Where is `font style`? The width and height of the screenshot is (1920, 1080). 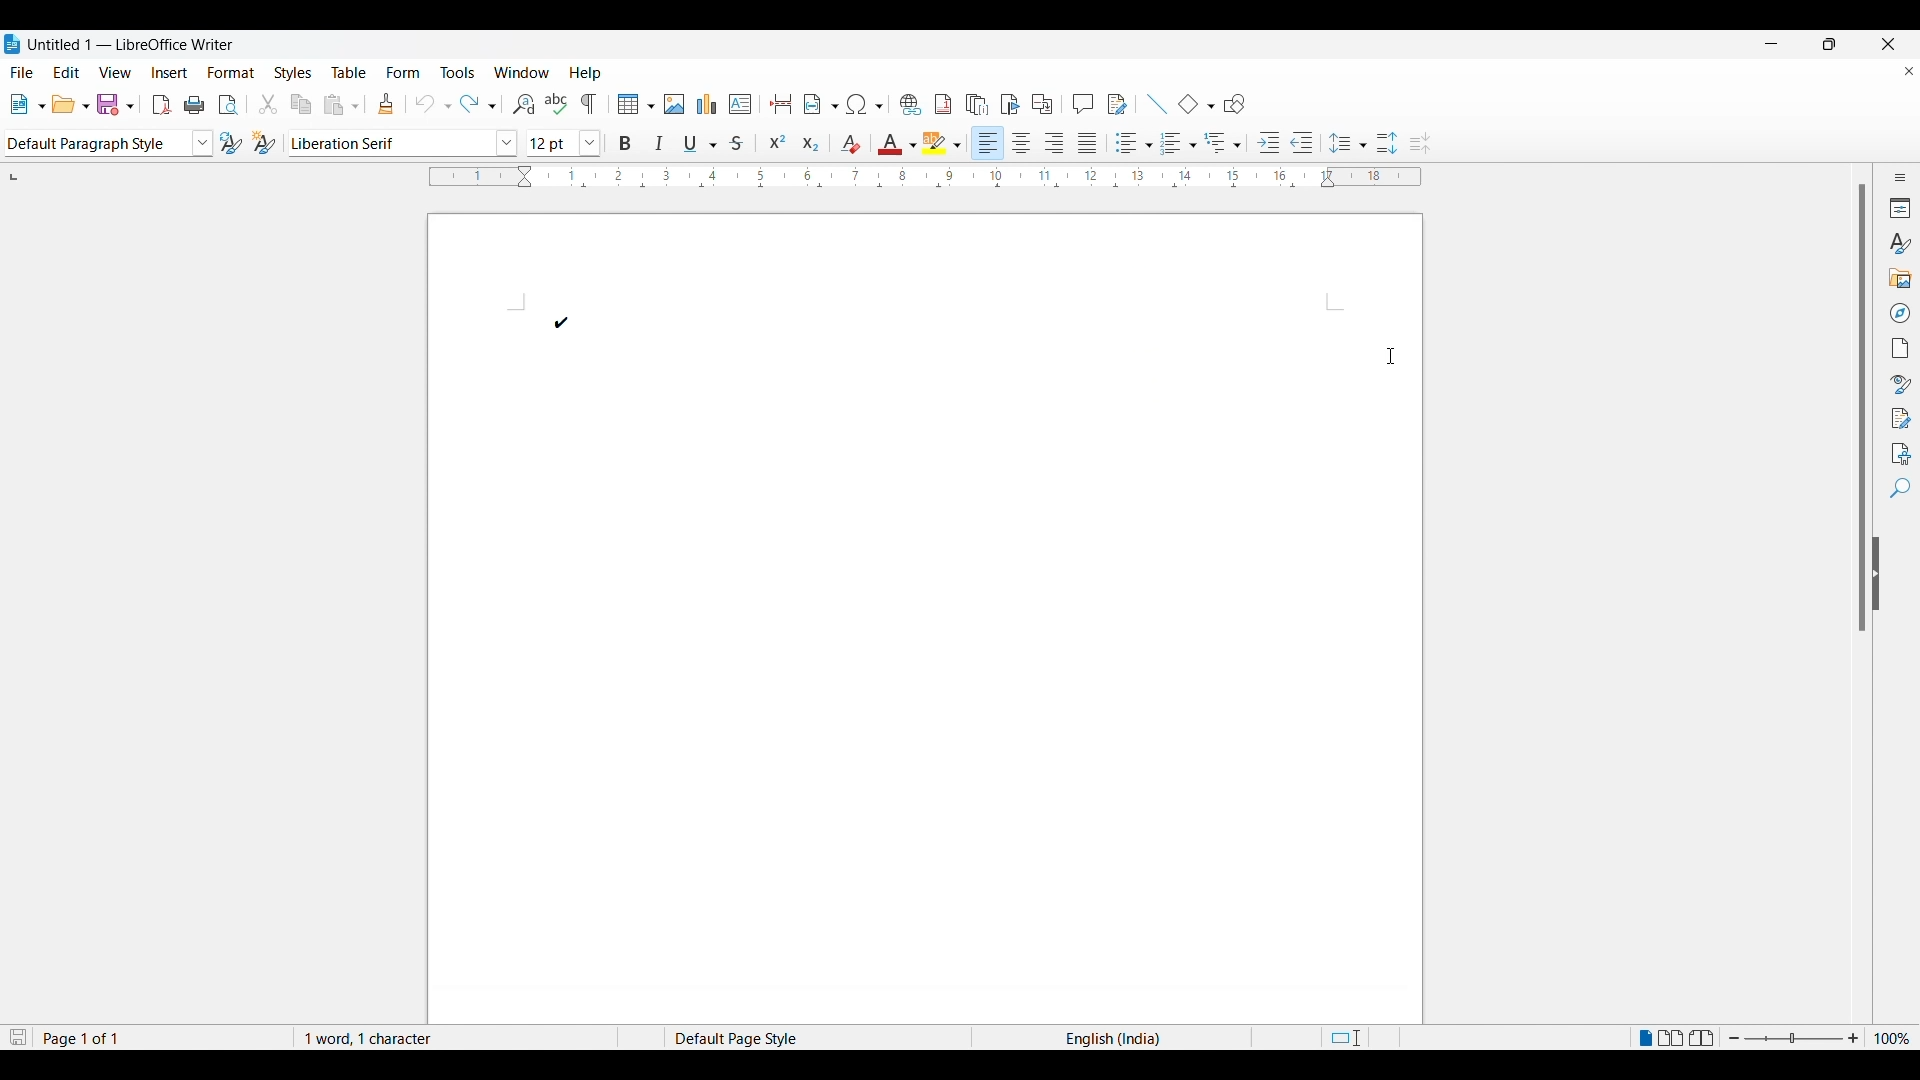
font style is located at coordinates (404, 140).